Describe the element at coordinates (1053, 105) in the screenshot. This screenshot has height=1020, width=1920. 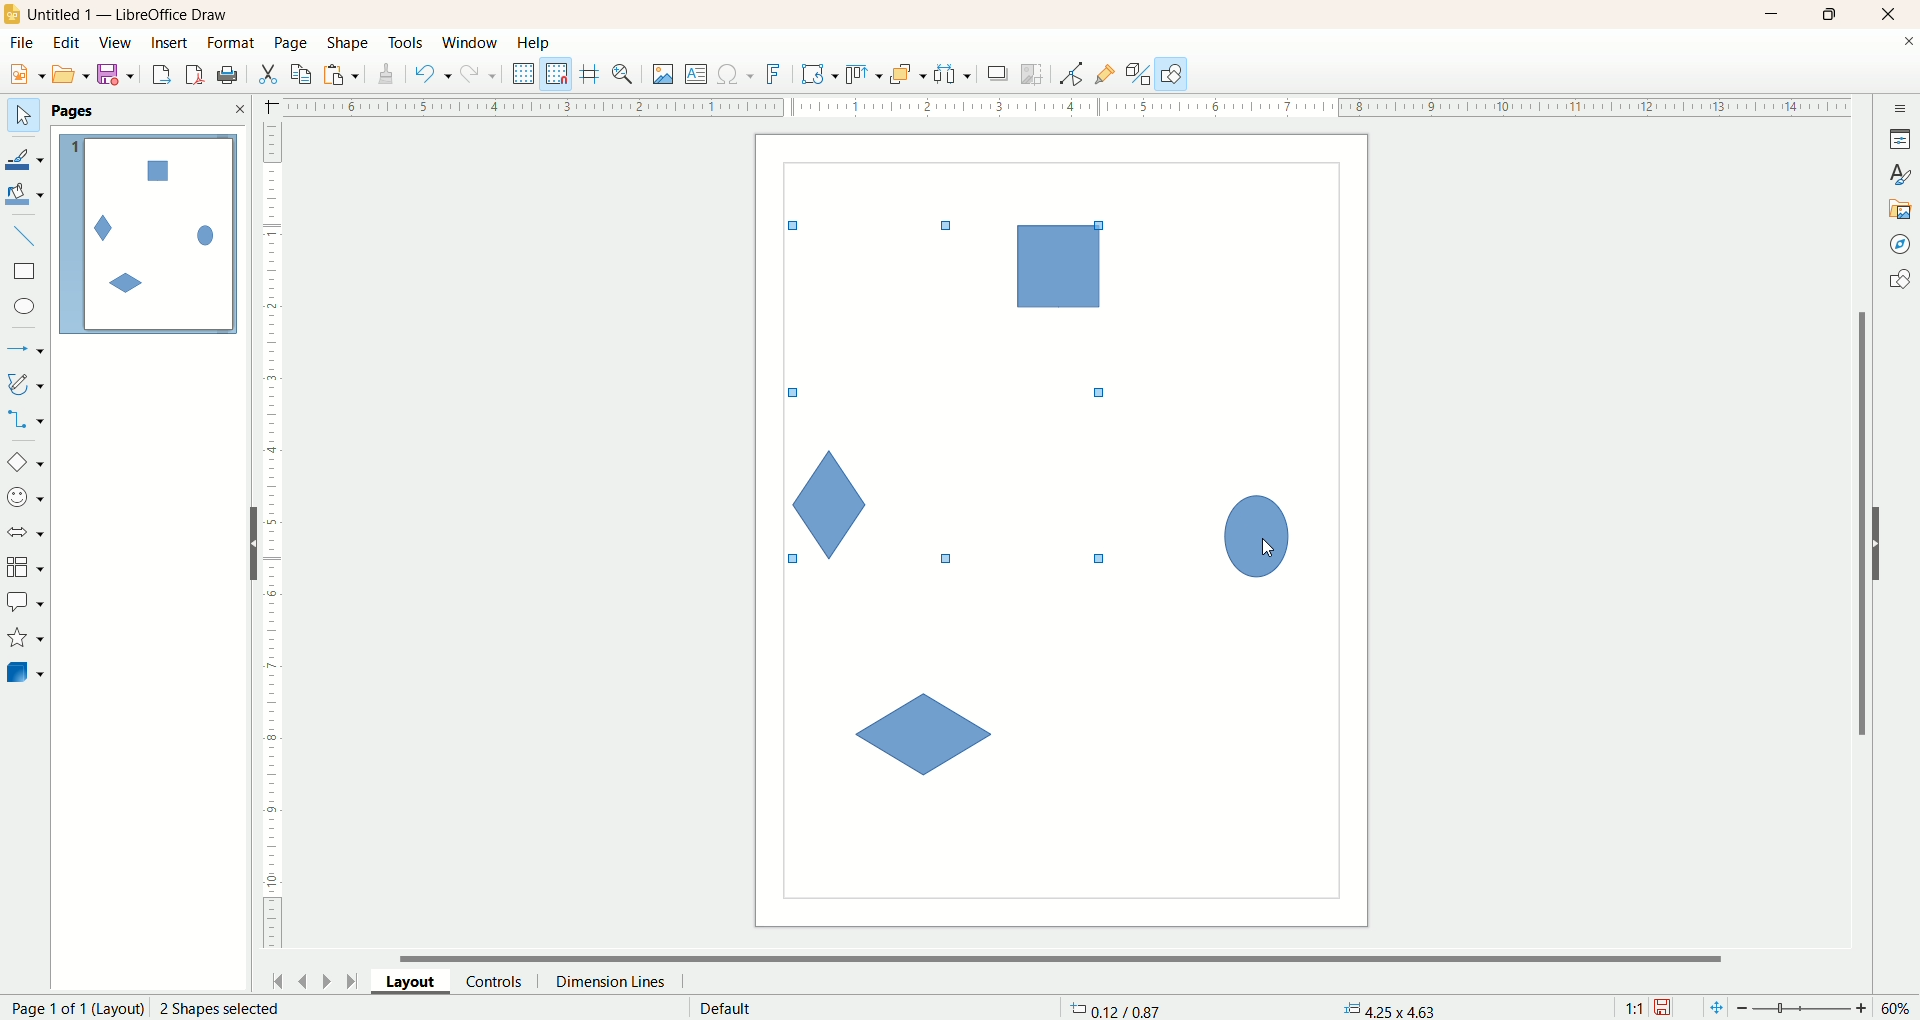
I see `scale bar` at that location.